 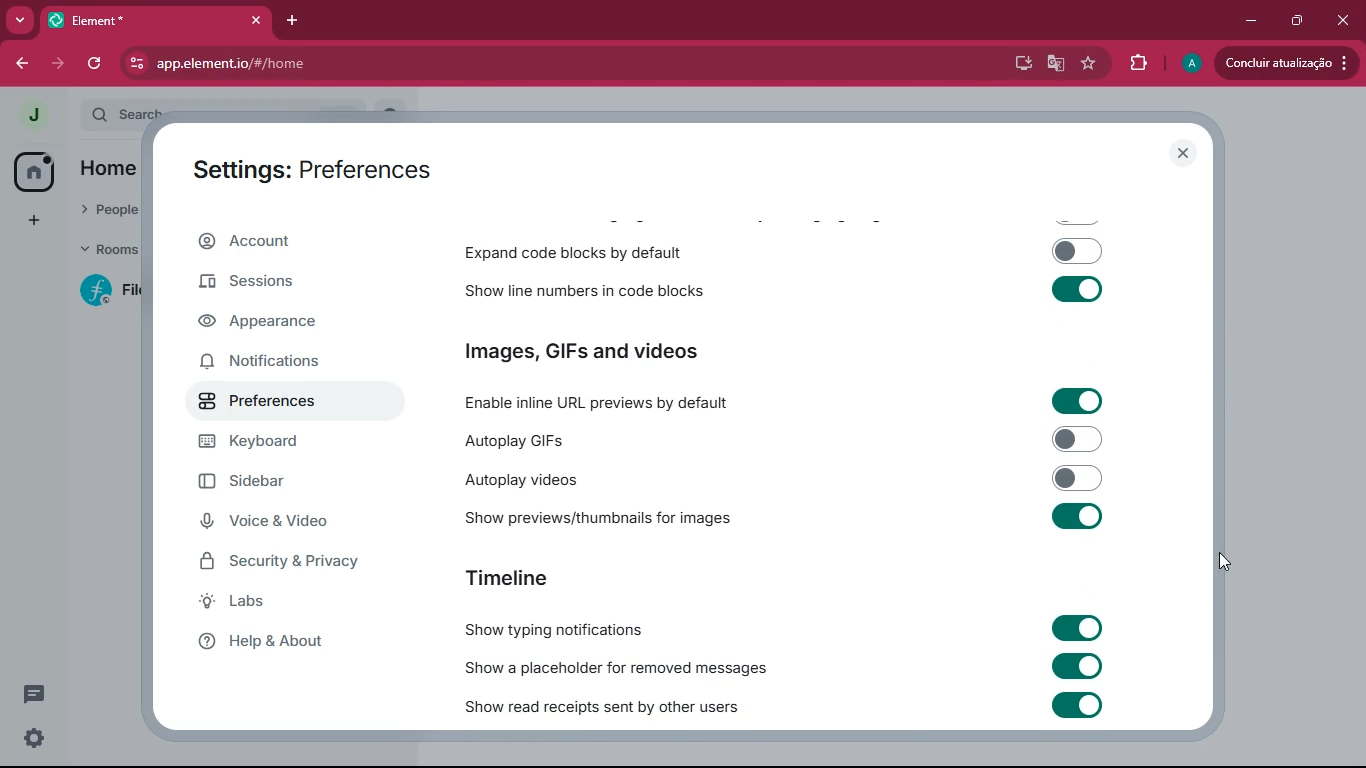 What do you see at coordinates (1077, 251) in the screenshot?
I see `toggle on/off` at bounding box center [1077, 251].